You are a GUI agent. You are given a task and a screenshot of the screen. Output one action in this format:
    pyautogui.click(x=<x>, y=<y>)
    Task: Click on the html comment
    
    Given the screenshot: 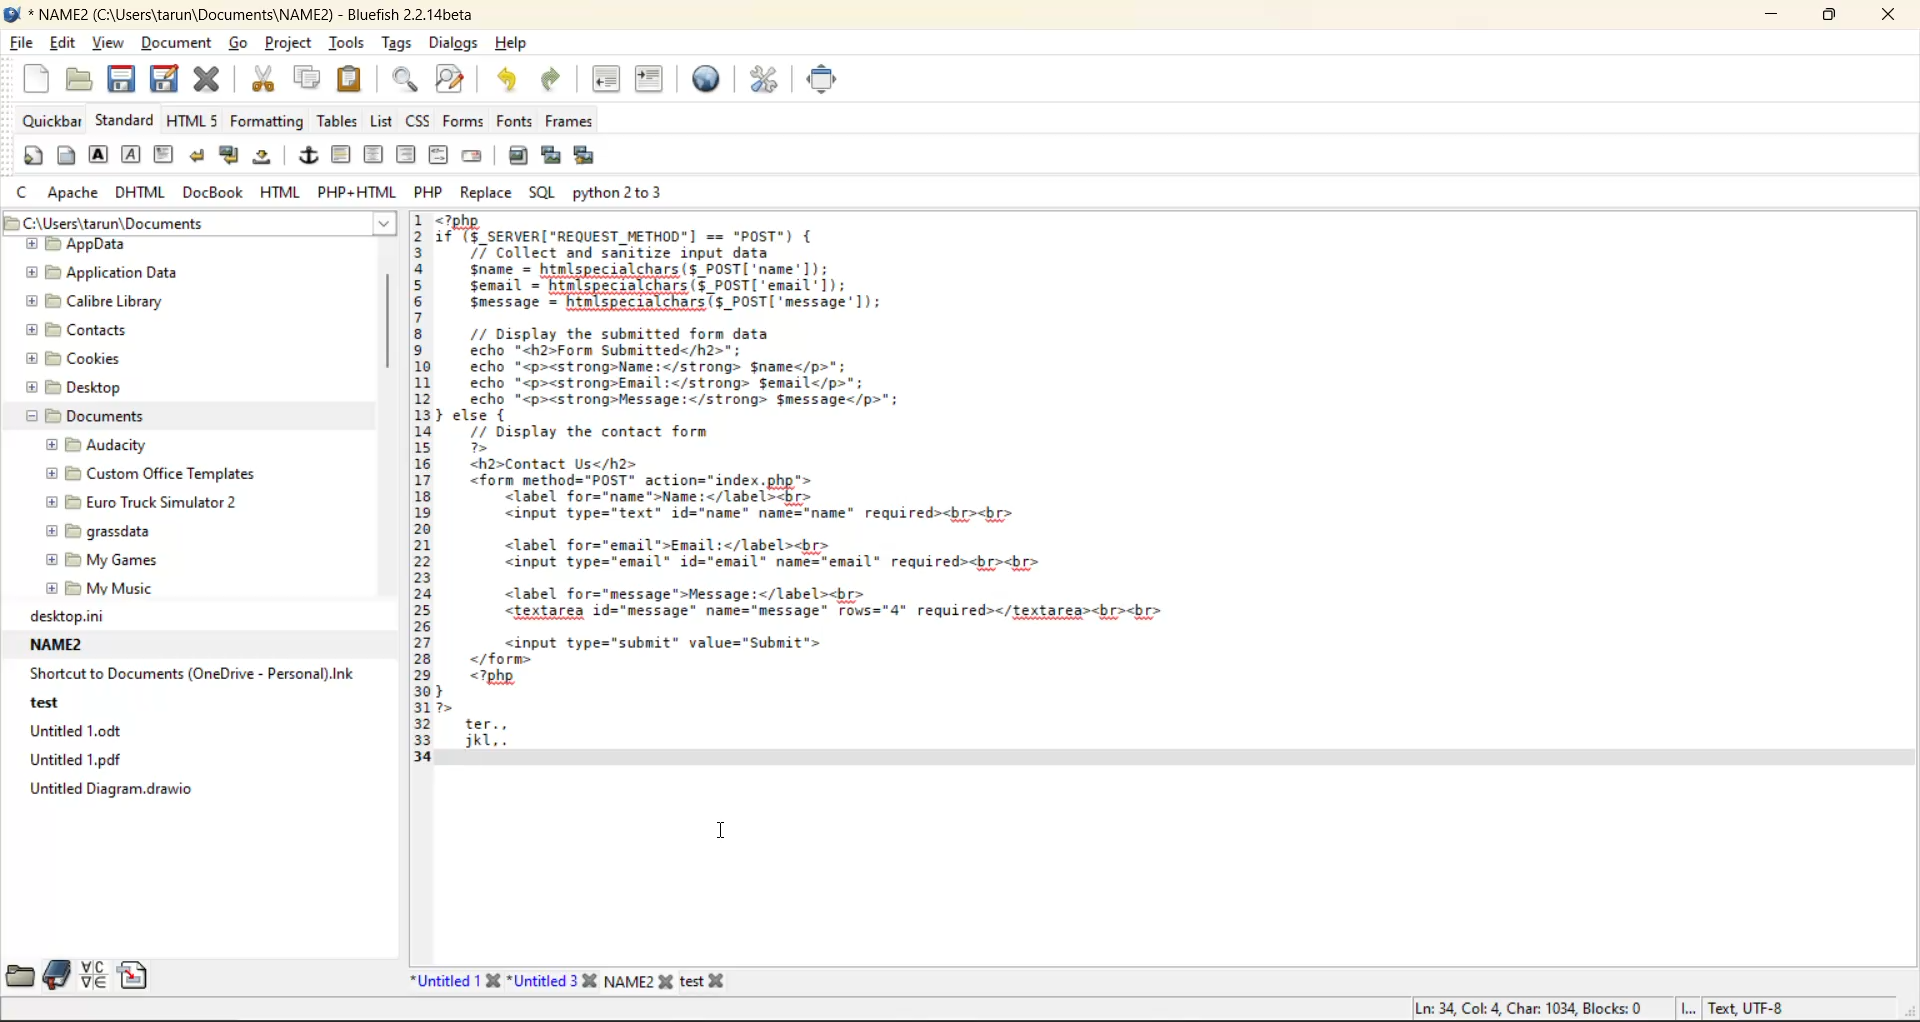 What is the action you would take?
    pyautogui.click(x=442, y=156)
    